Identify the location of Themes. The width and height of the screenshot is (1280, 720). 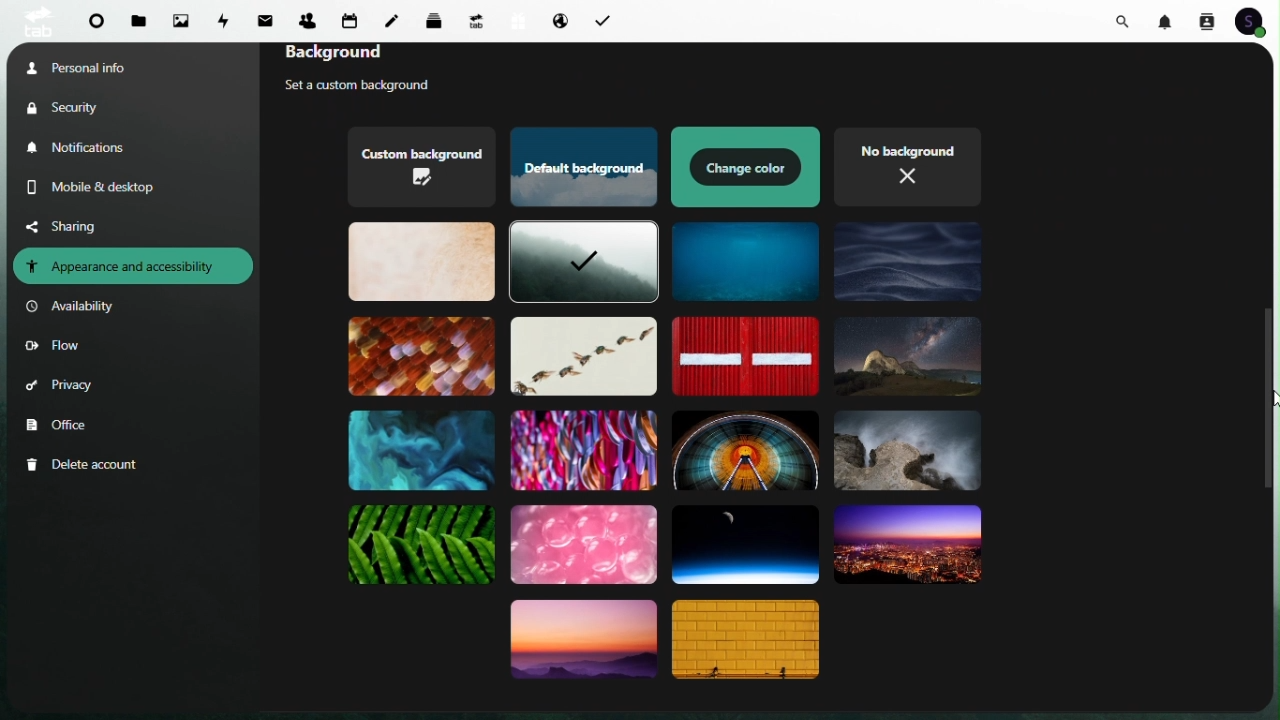
(420, 357).